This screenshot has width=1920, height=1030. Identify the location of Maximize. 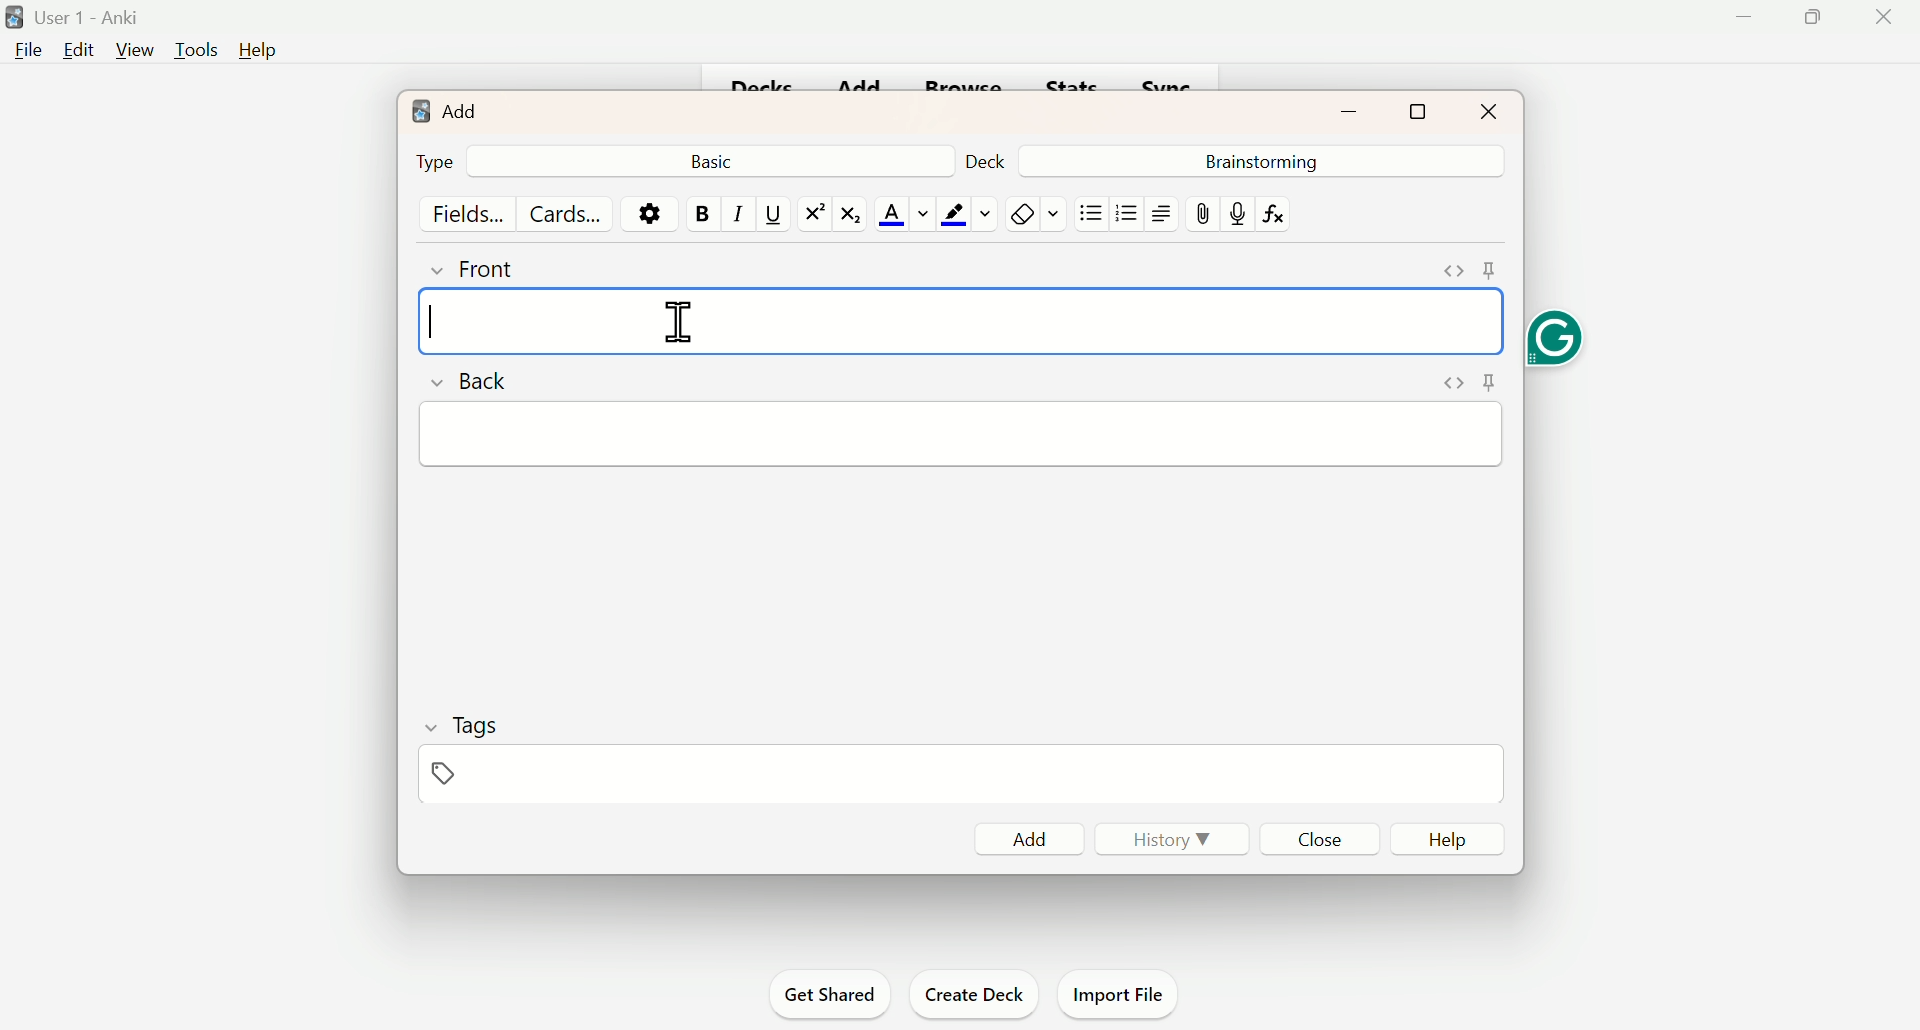
(1419, 108).